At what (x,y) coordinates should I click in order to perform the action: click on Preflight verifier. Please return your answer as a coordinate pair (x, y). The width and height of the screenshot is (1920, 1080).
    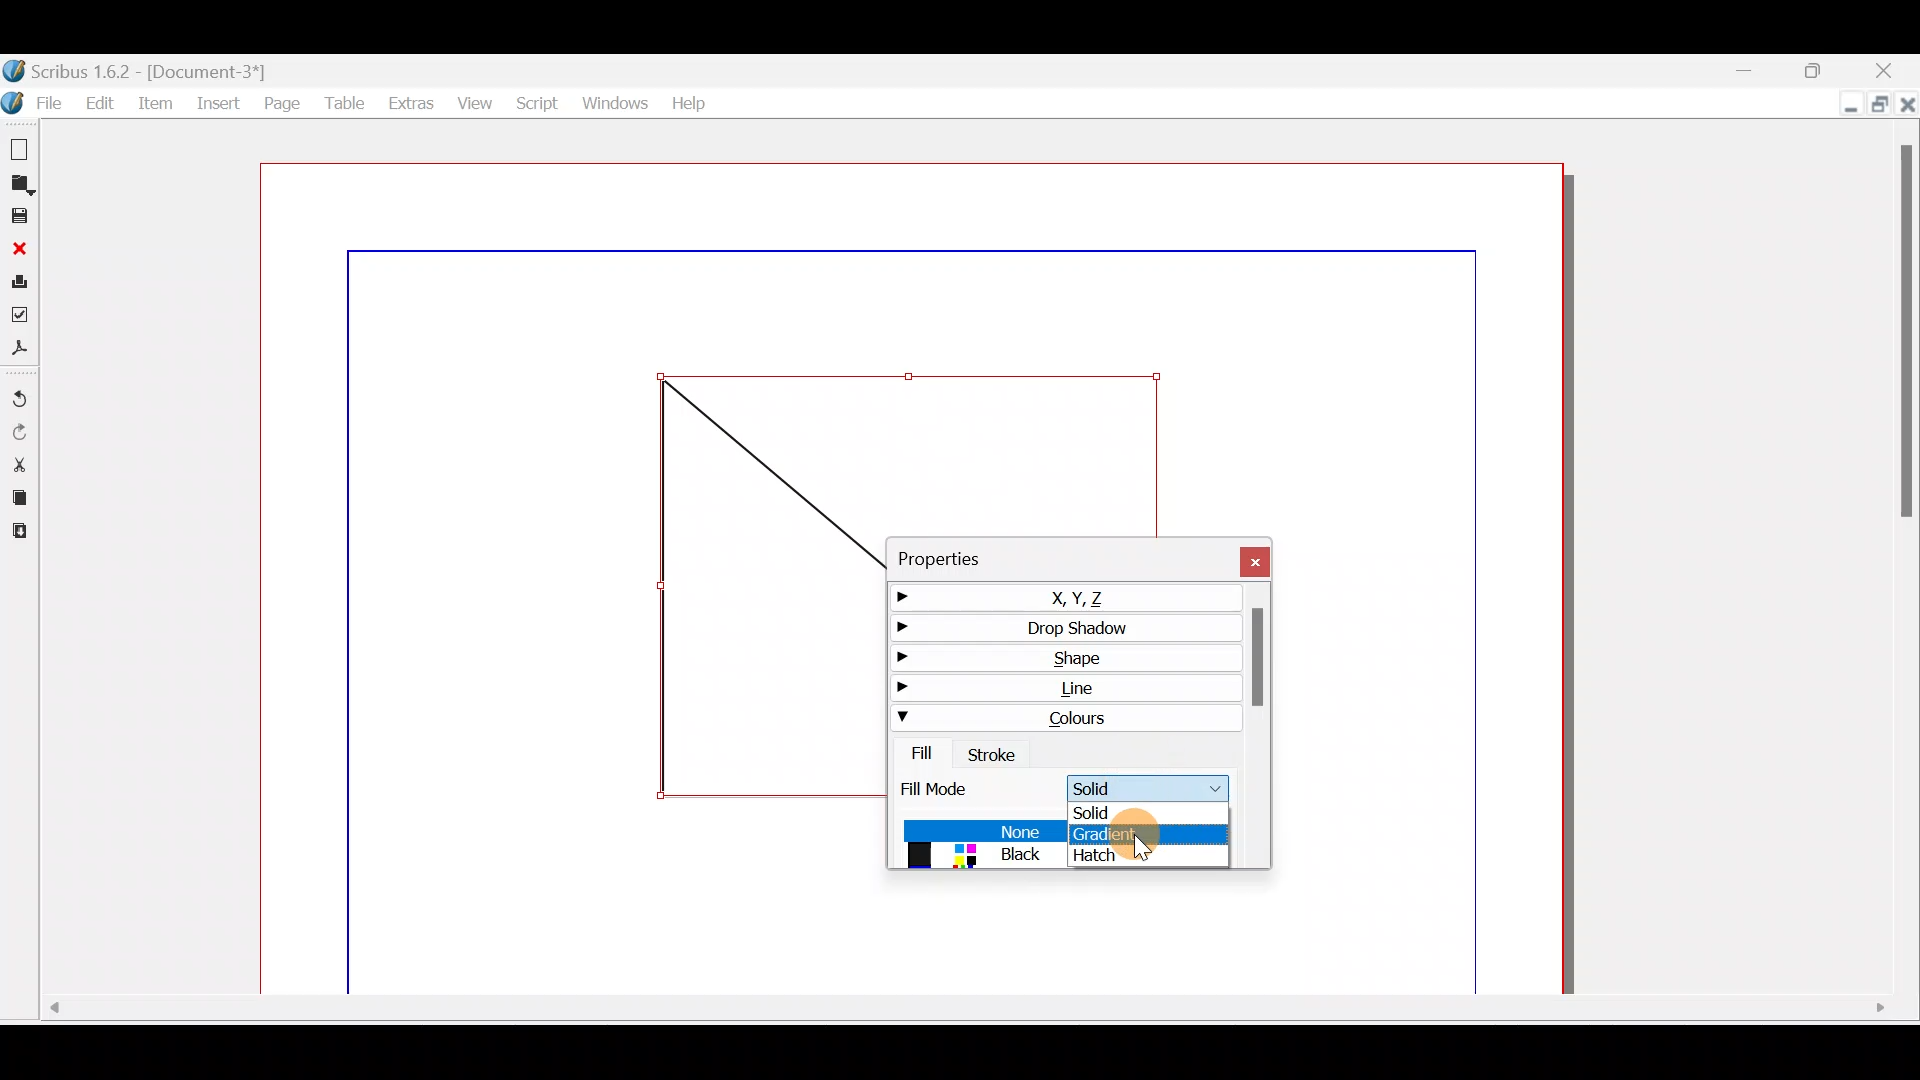
    Looking at the image, I should click on (24, 312).